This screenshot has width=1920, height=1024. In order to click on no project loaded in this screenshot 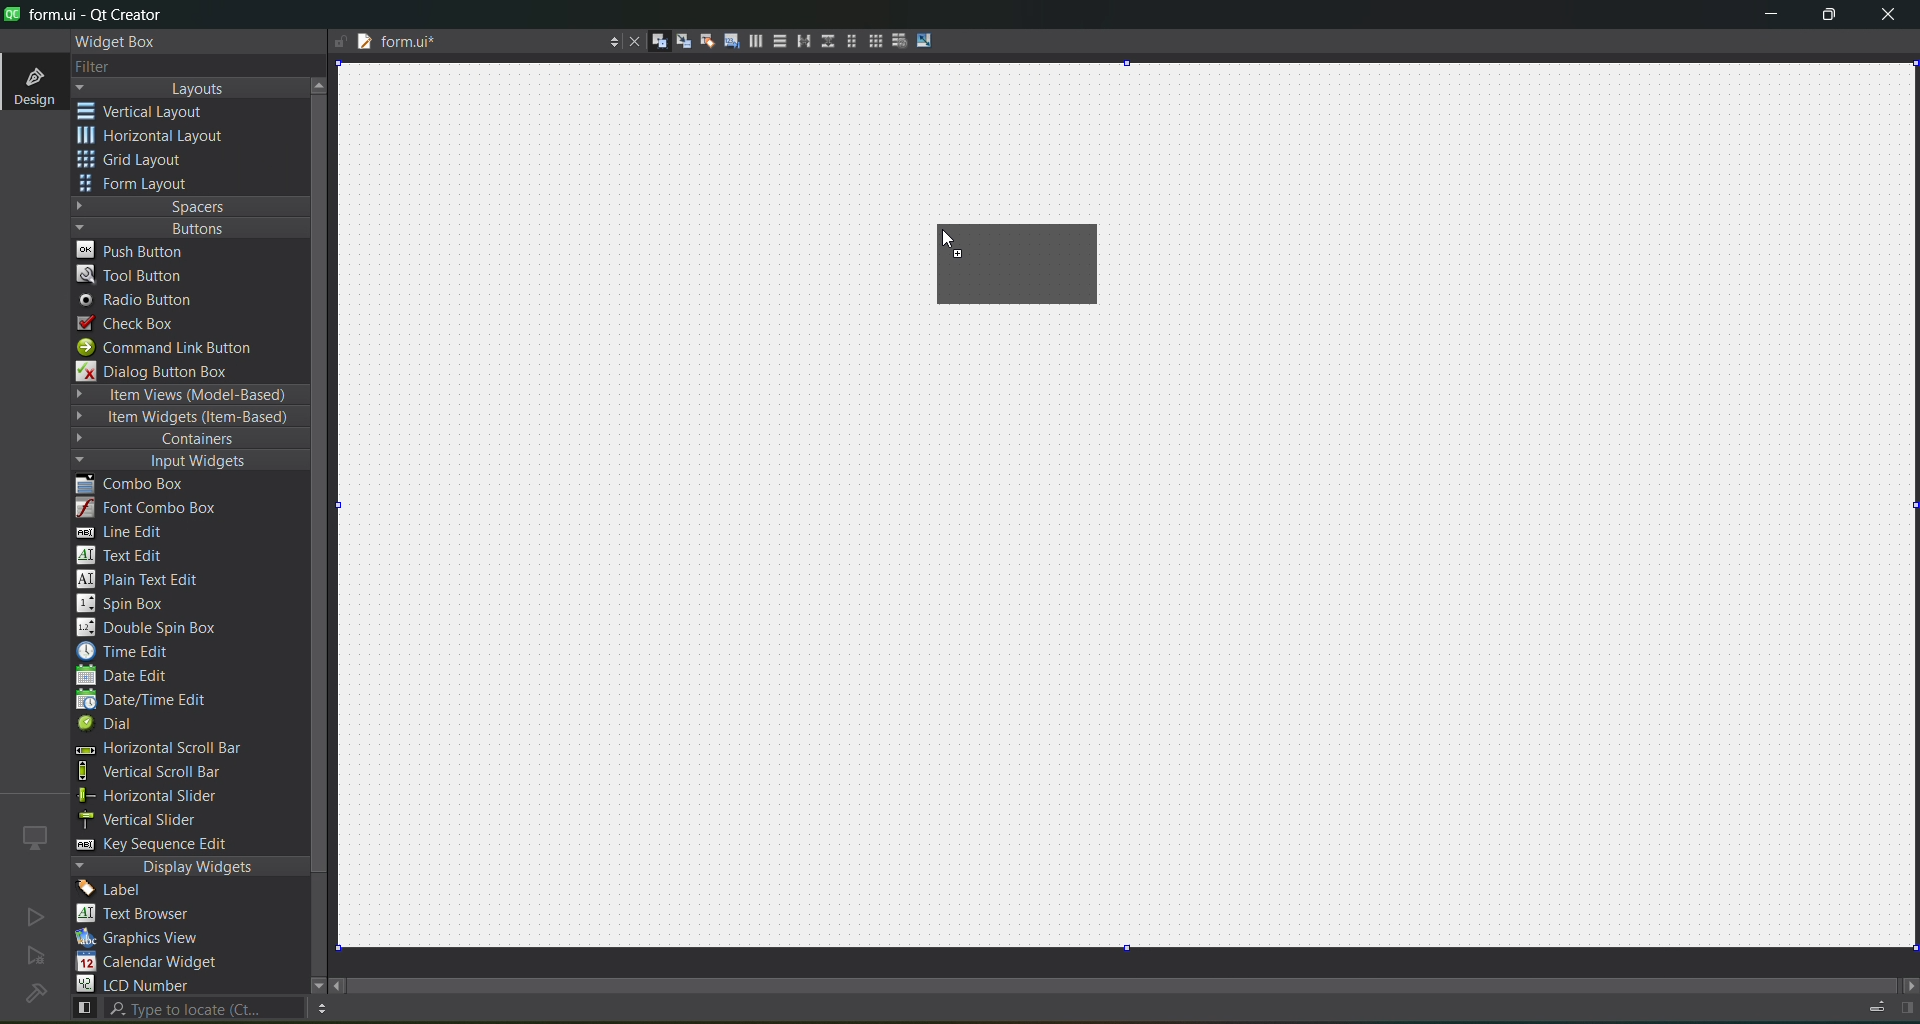, I will do `click(35, 993)`.